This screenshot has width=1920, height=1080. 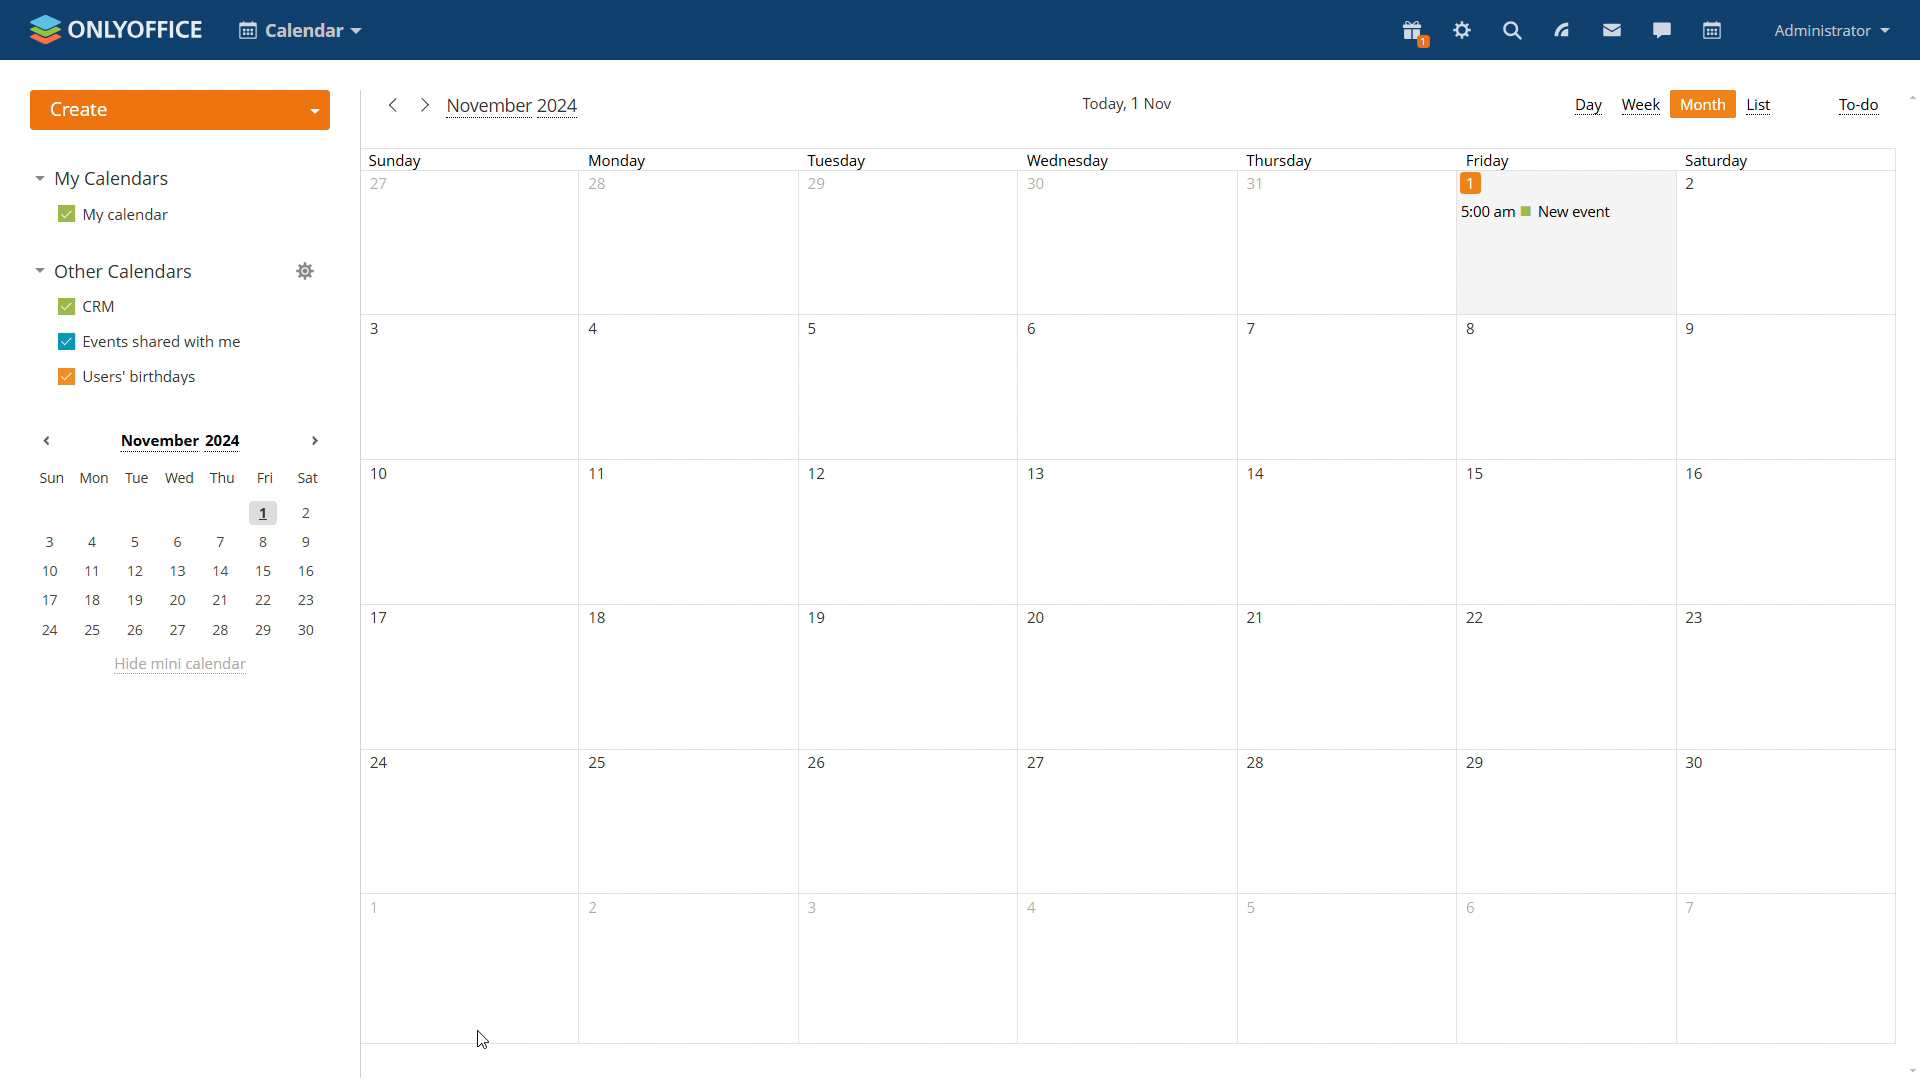 What do you see at coordinates (1414, 34) in the screenshot?
I see `present` at bounding box center [1414, 34].